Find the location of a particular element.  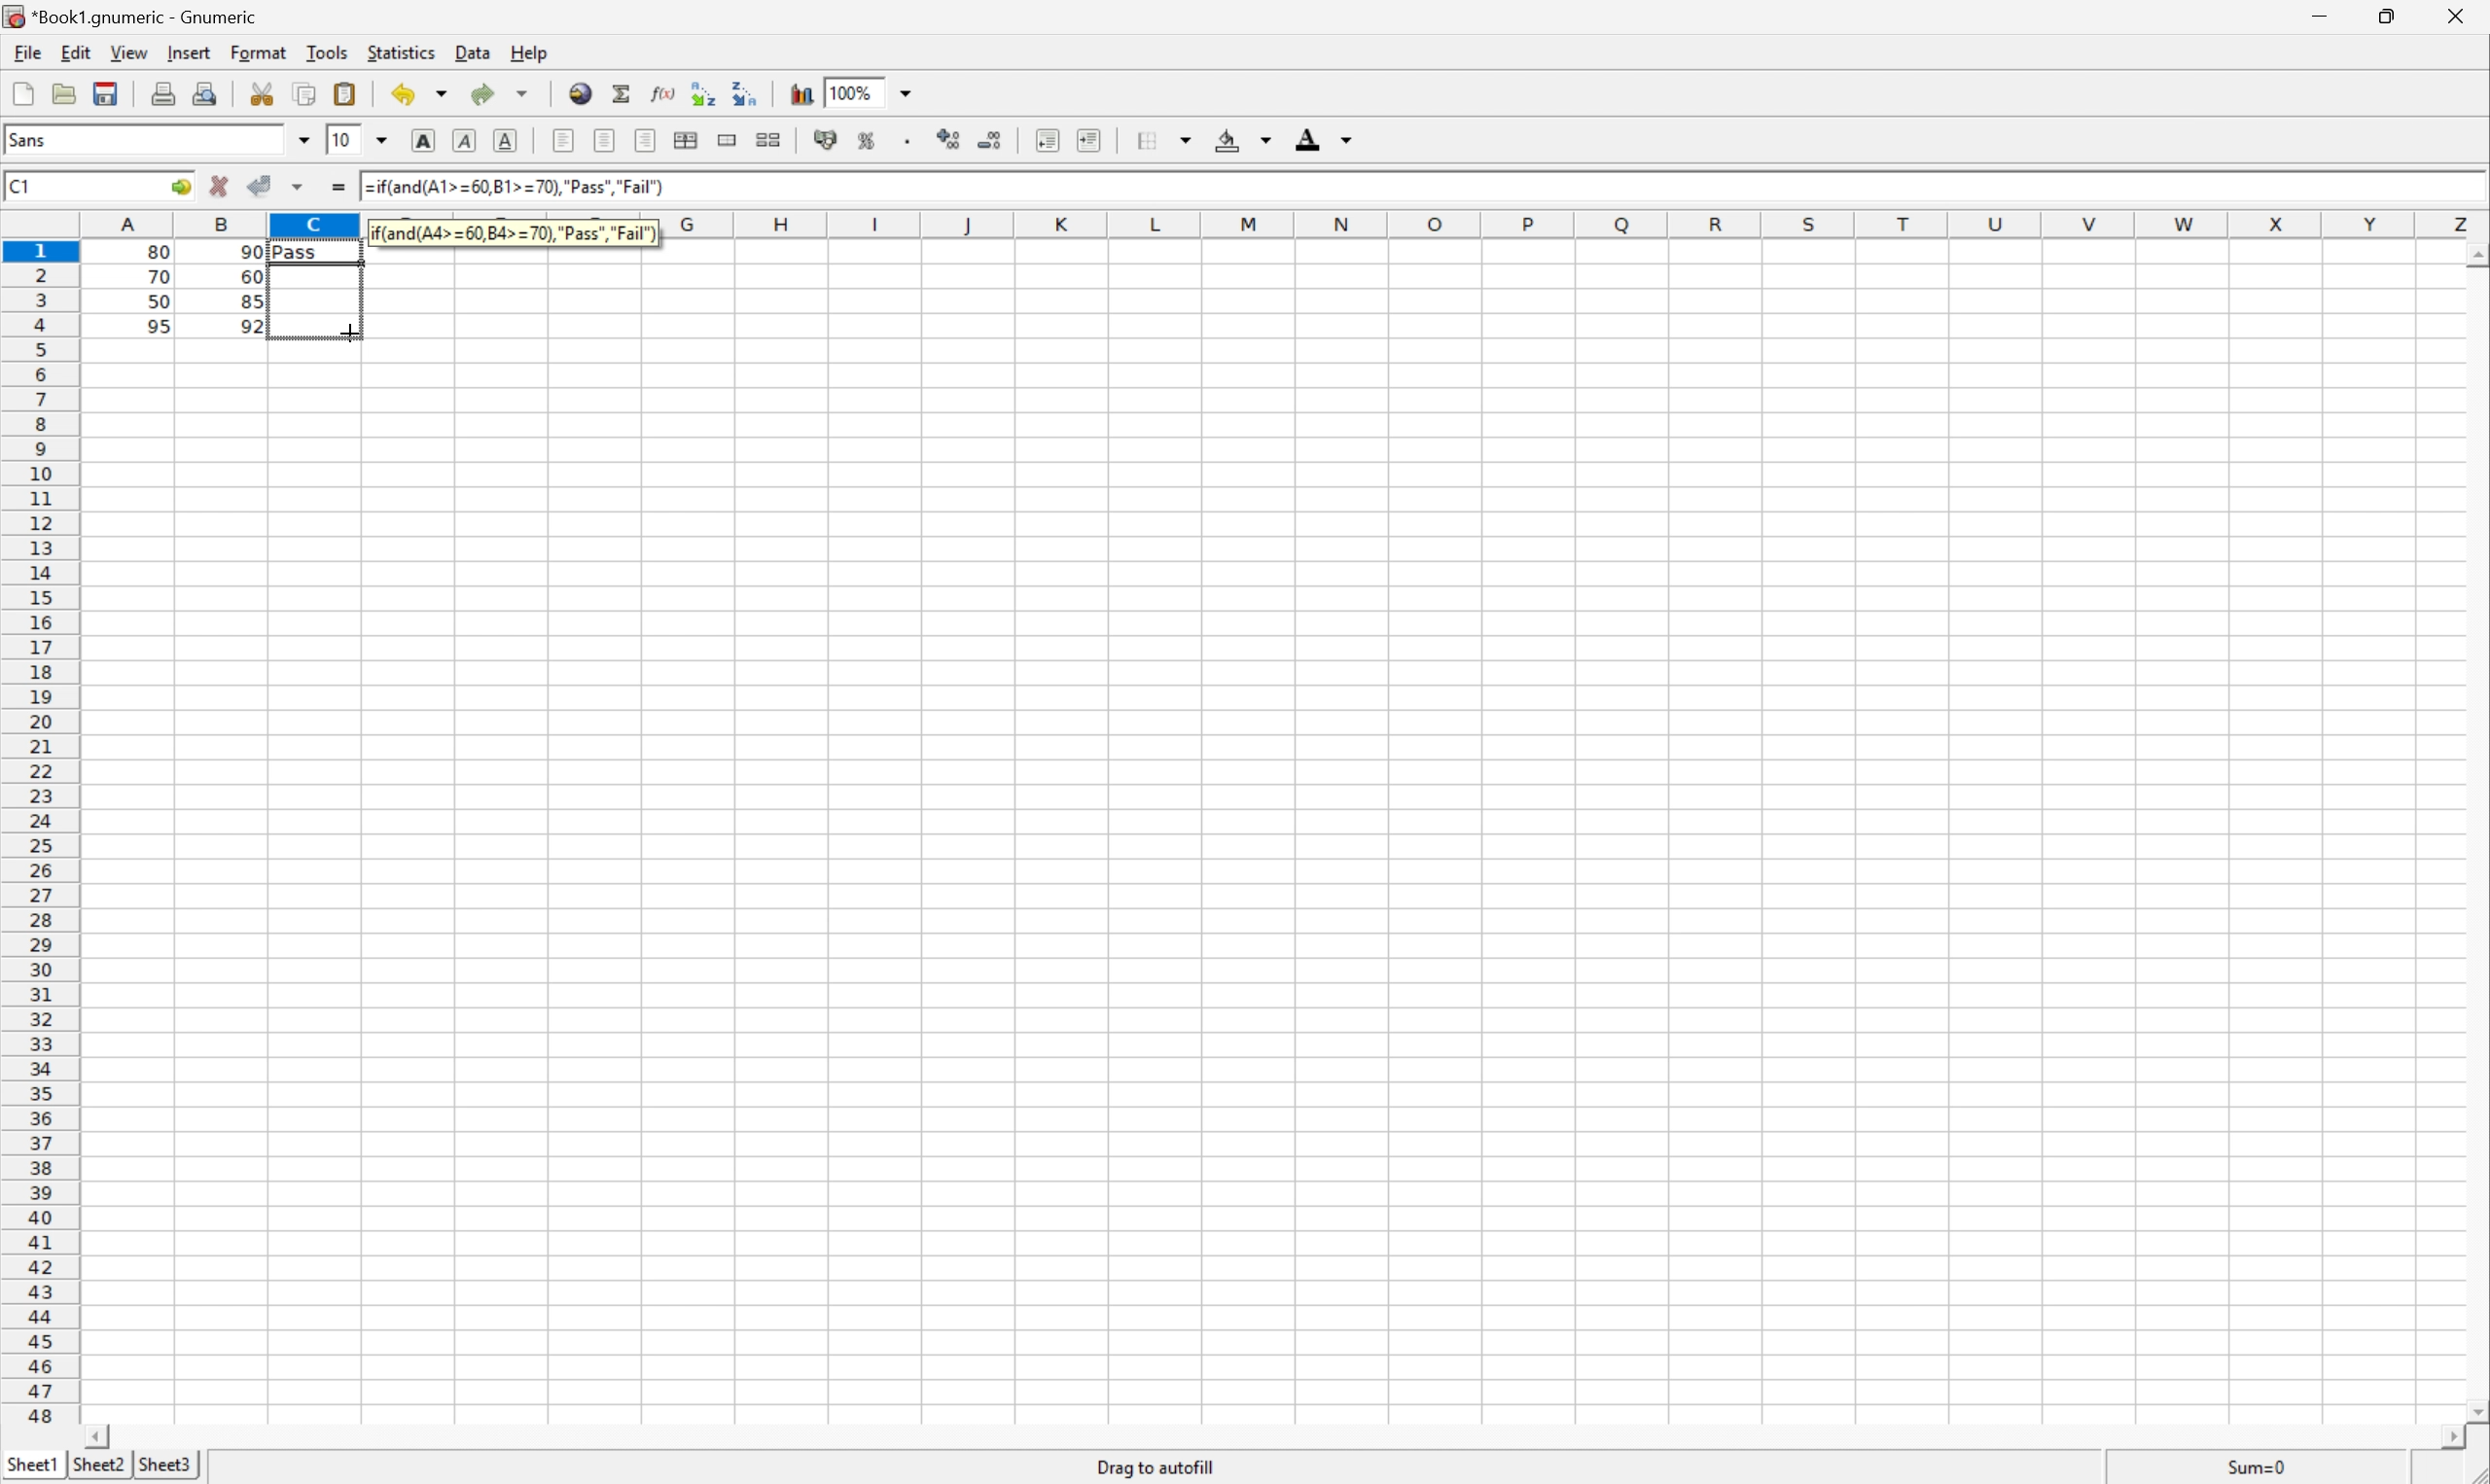

50 is located at coordinates (154, 303).